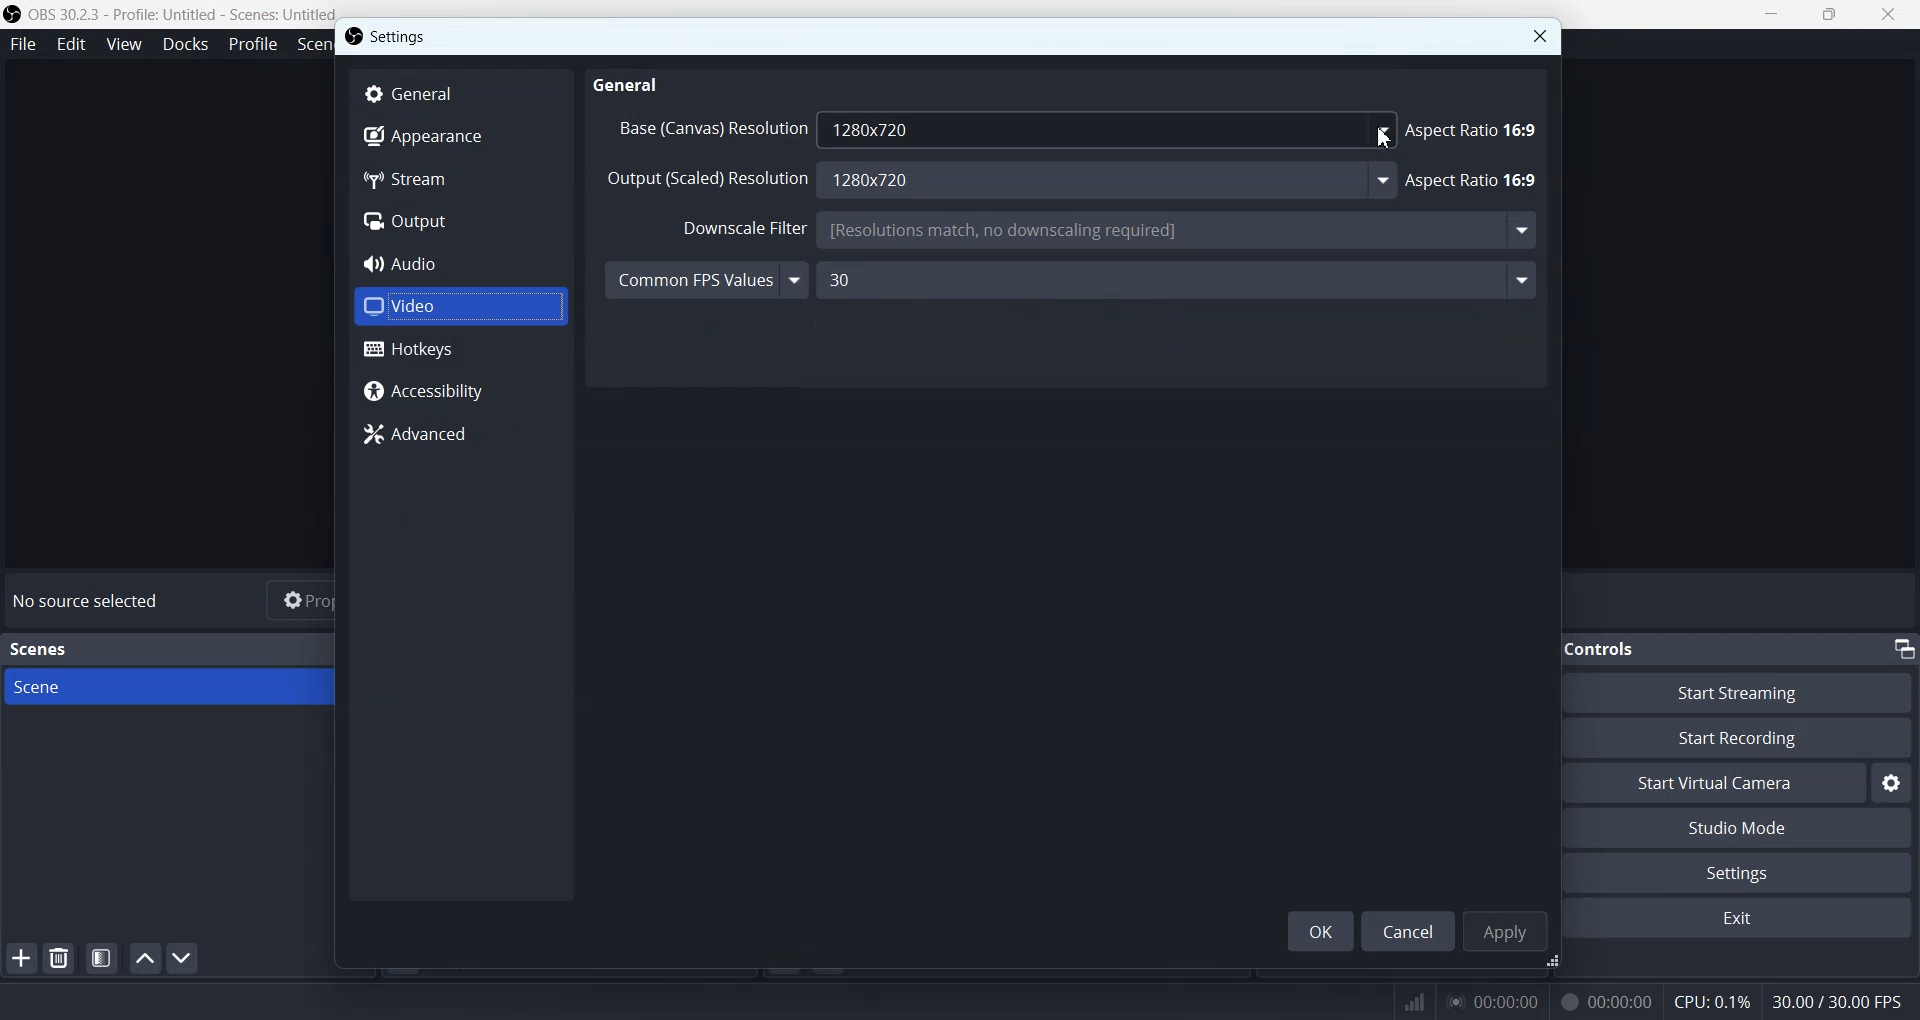 This screenshot has height=1020, width=1920. What do you see at coordinates (460, 221) in the screenshot?
I see `Output` at bounding box center [460, 221].